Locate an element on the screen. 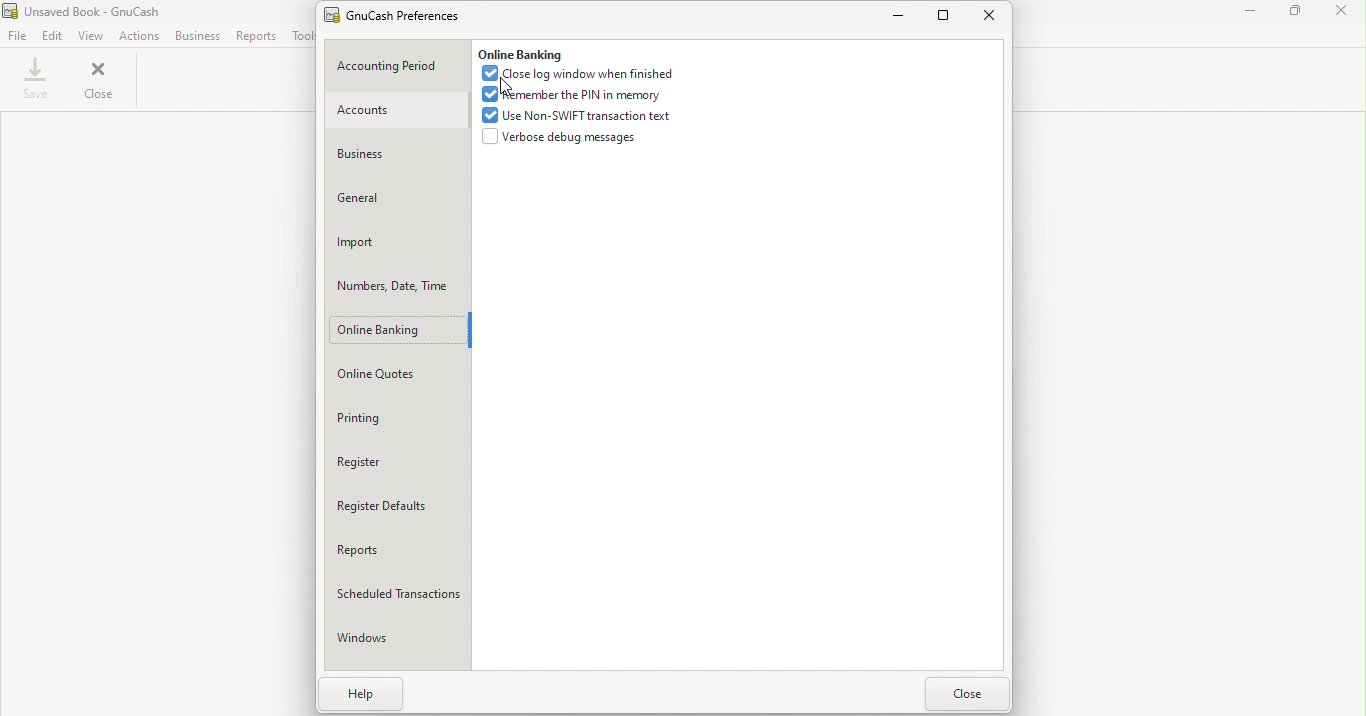  Online banking is located at coordinates (519, 52).